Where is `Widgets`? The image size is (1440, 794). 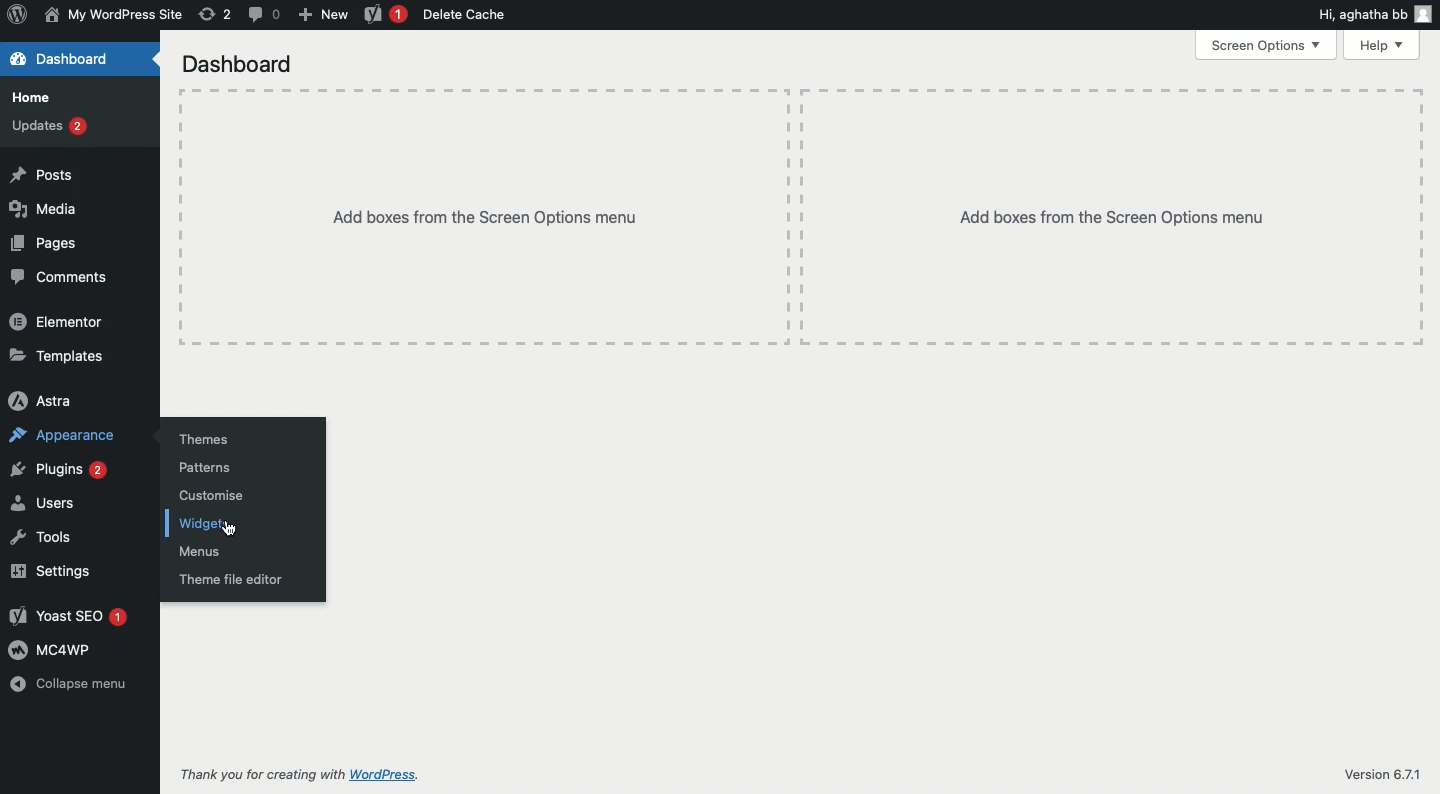
Widgets is located at coordinates (203, 524).